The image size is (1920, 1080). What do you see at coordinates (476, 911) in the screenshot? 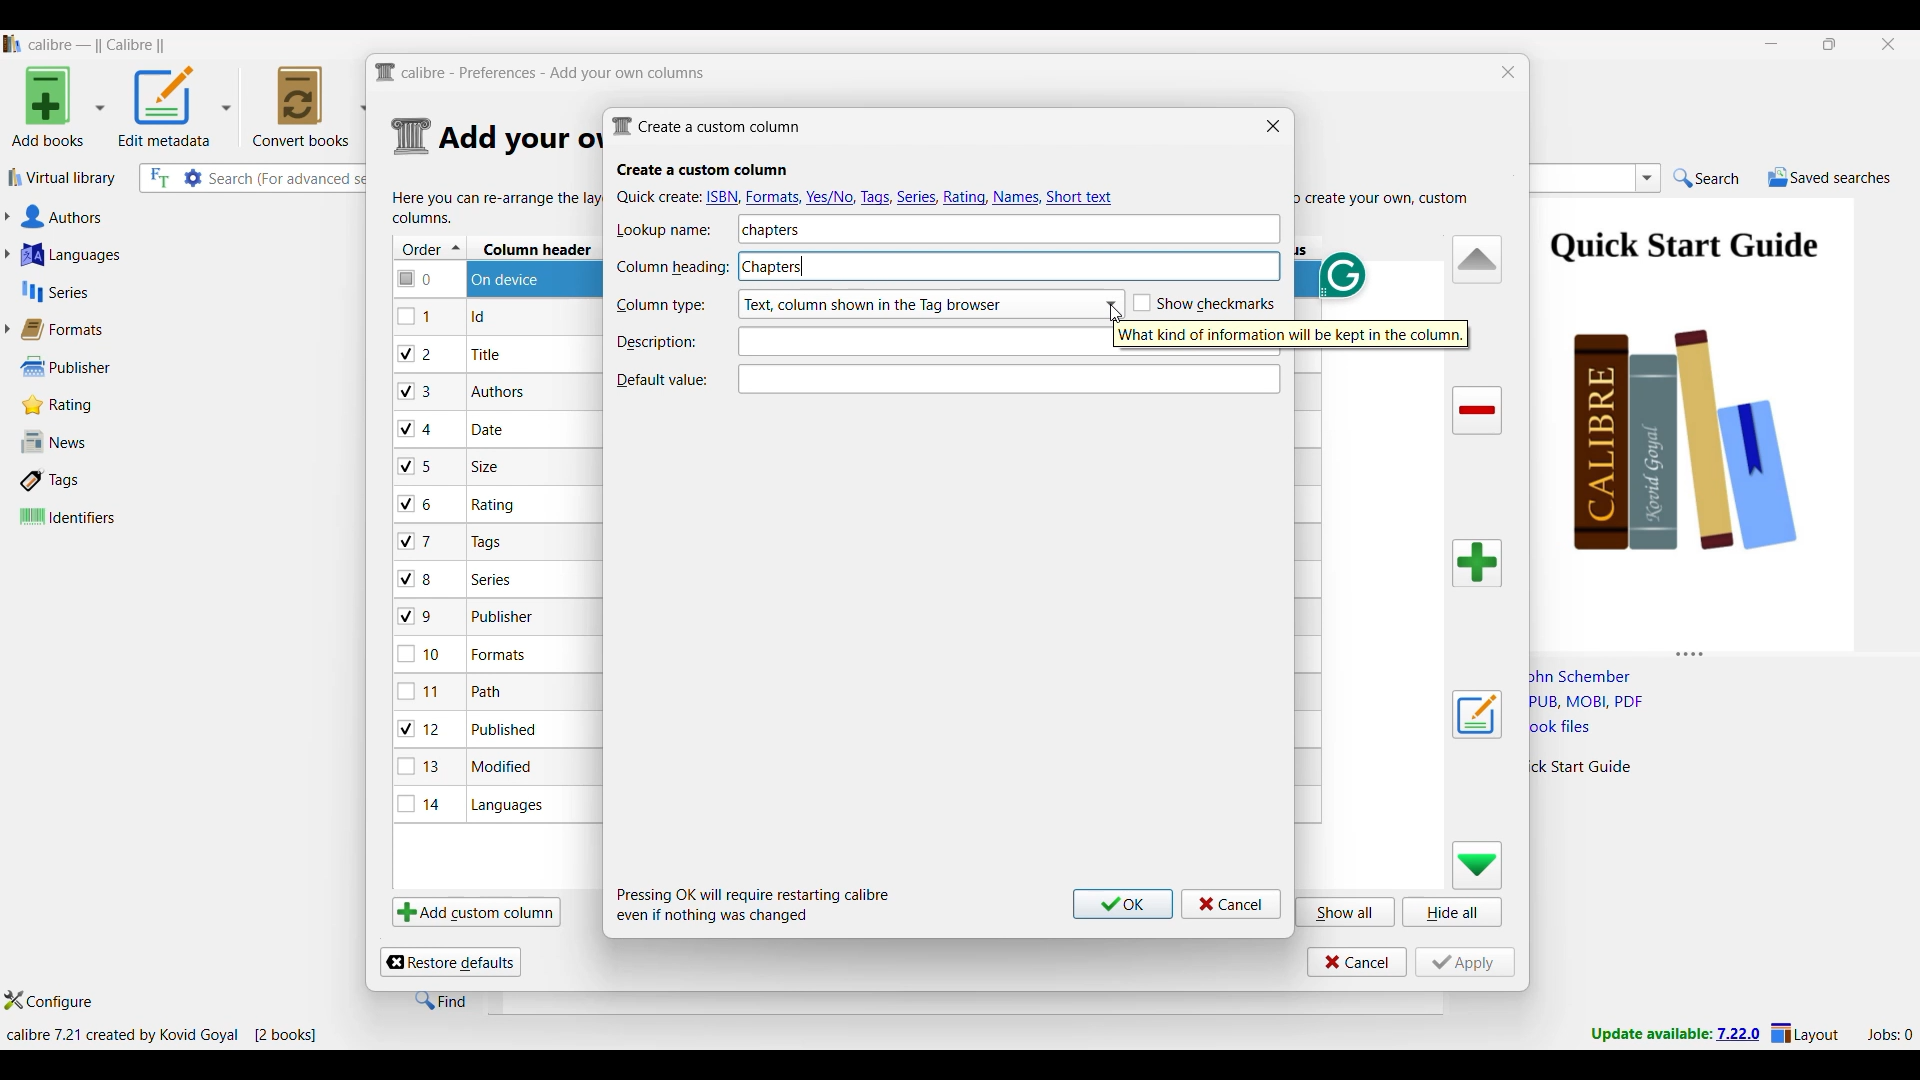
I see `Add custom column` at bounding box center [476, 911].